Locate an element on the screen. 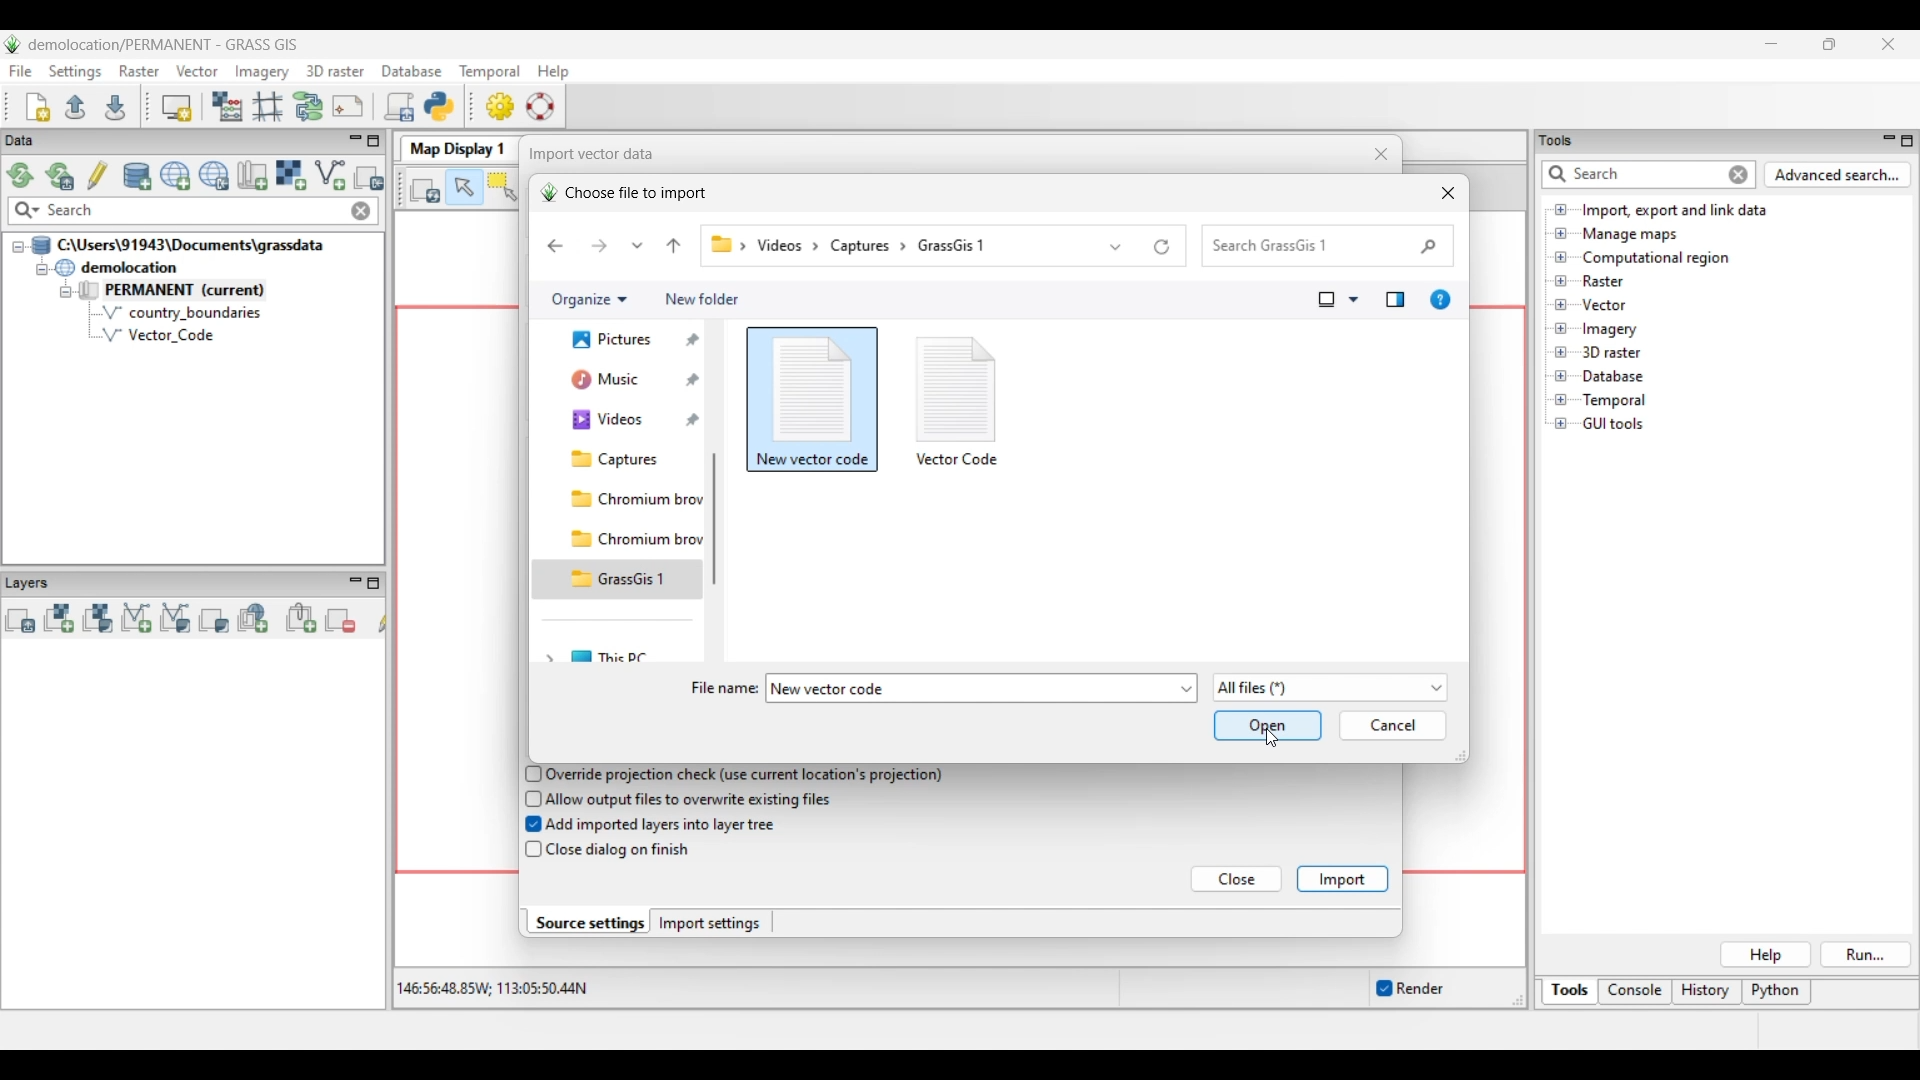 This screenshot has width=1920, height=1080. Start new map display is located at coordinates (177, 108).